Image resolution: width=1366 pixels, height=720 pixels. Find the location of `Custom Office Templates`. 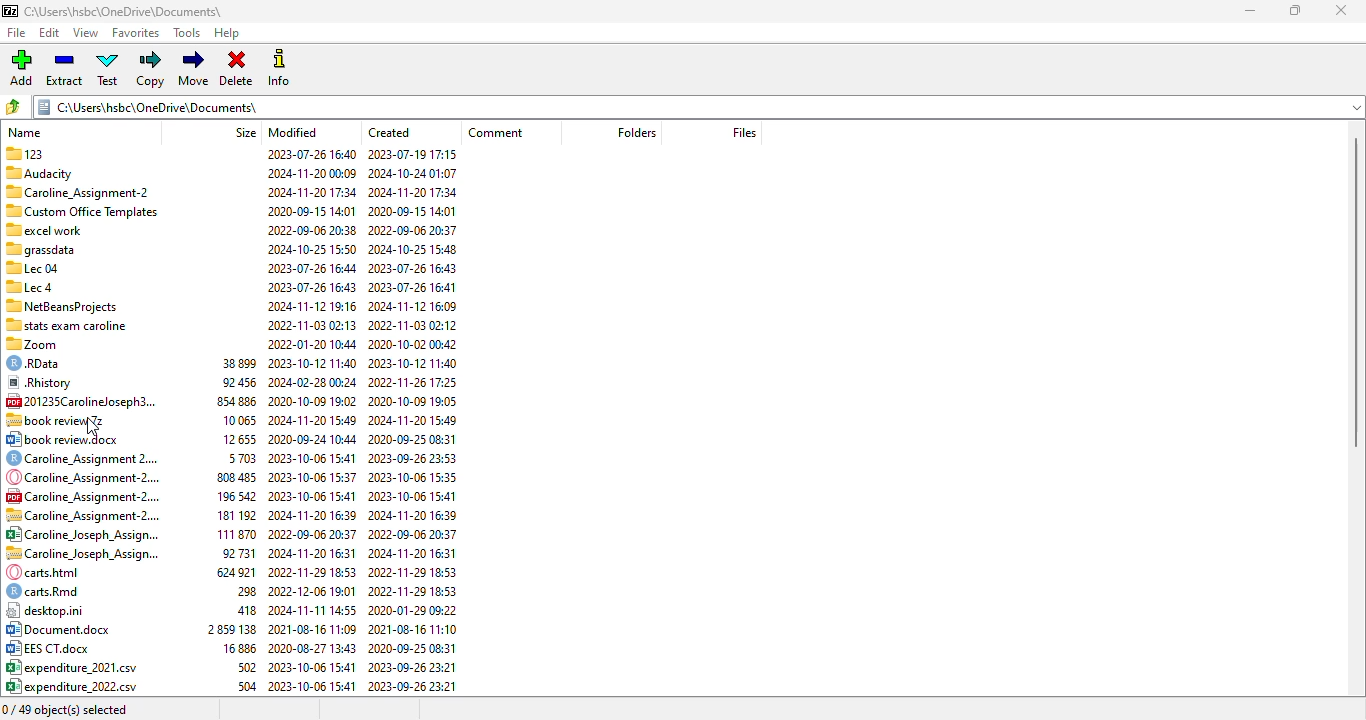

Custom Office Templates is located at coordinates (83, 210).